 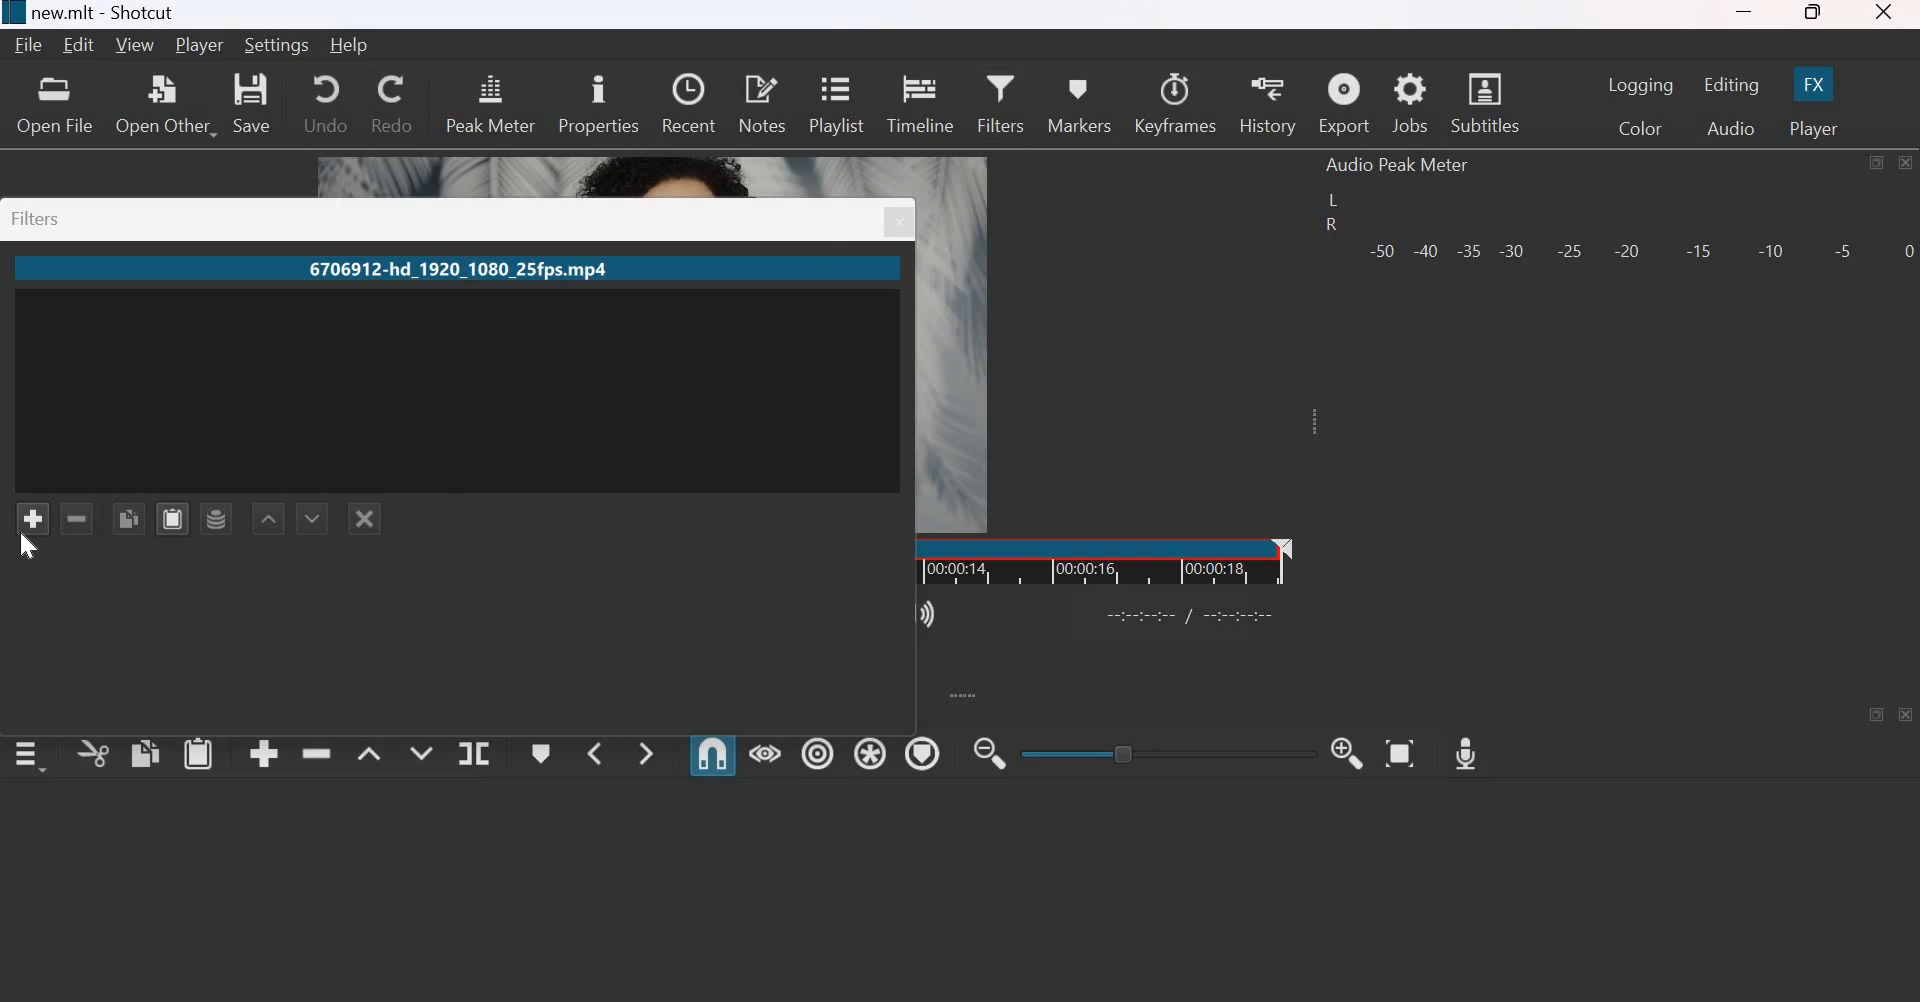 What do you see at coordinates (418, 750) in the screenshot?
I see `Overwrite` at bounding box center [418, 750].